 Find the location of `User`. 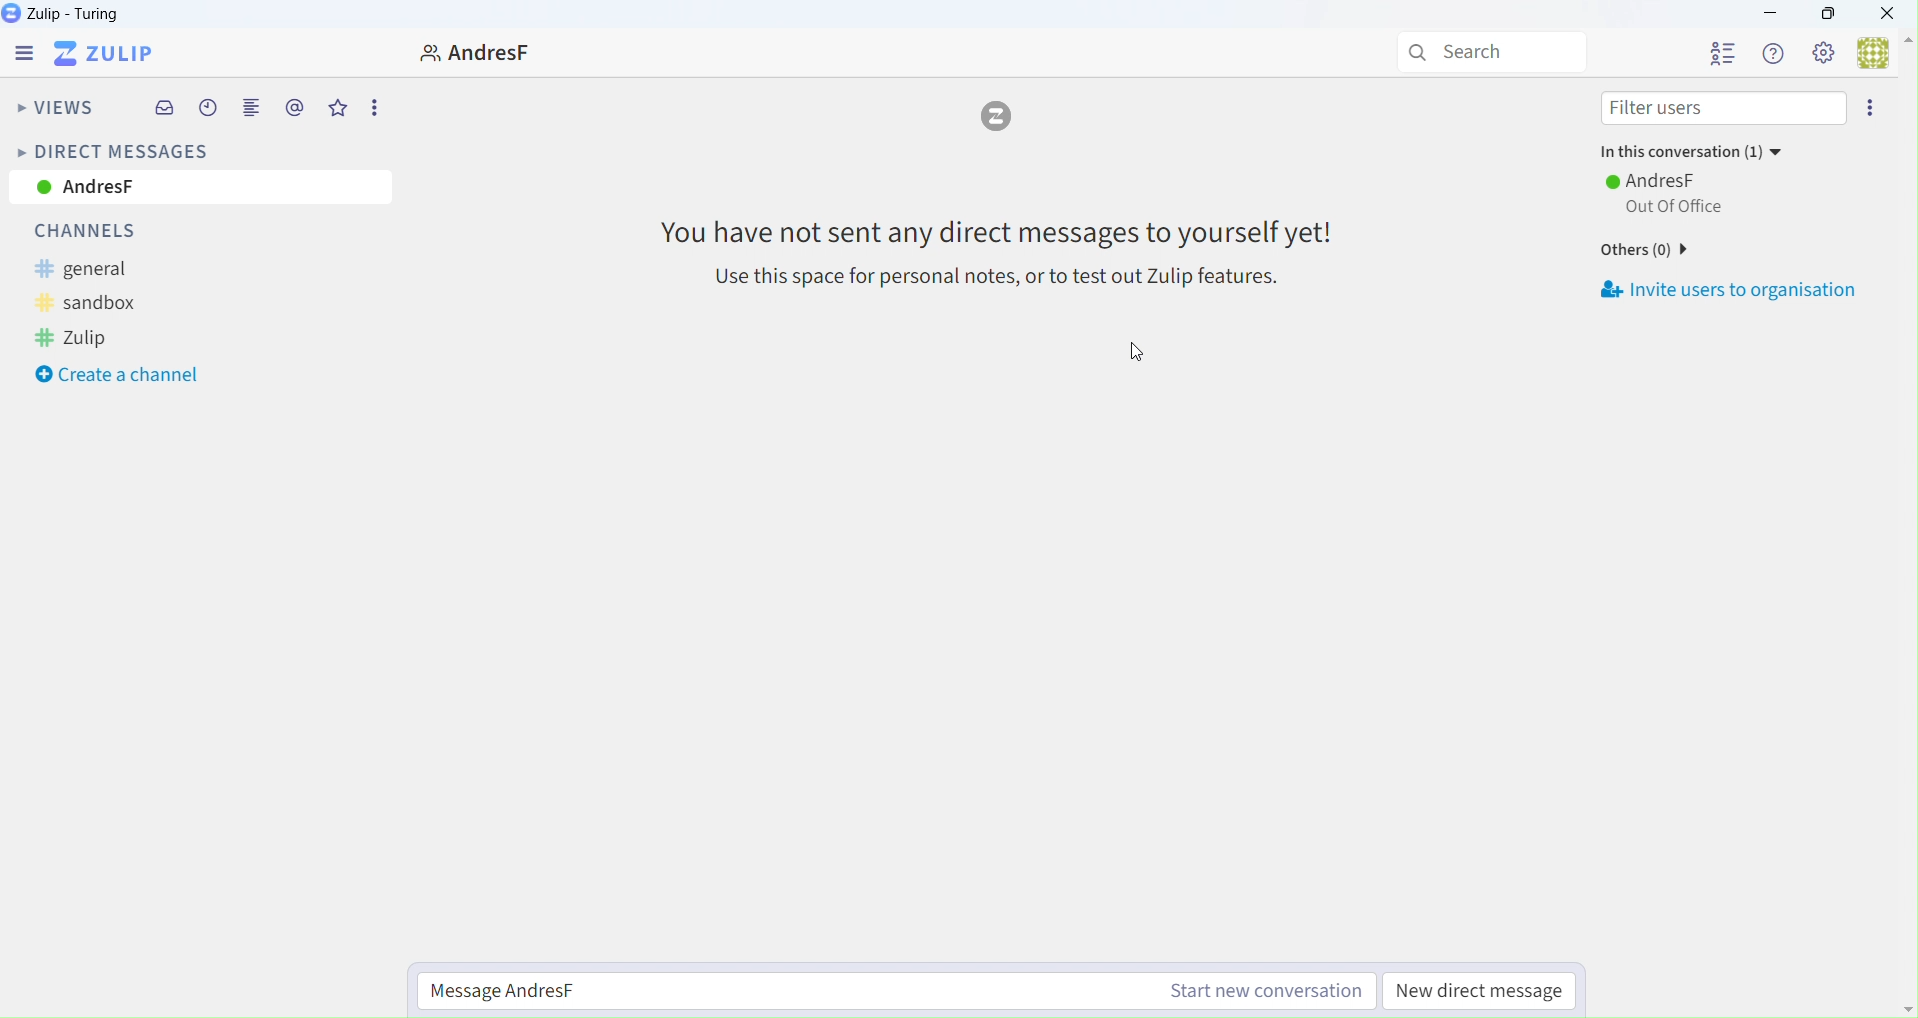

User is located at coordinates (466, 52).